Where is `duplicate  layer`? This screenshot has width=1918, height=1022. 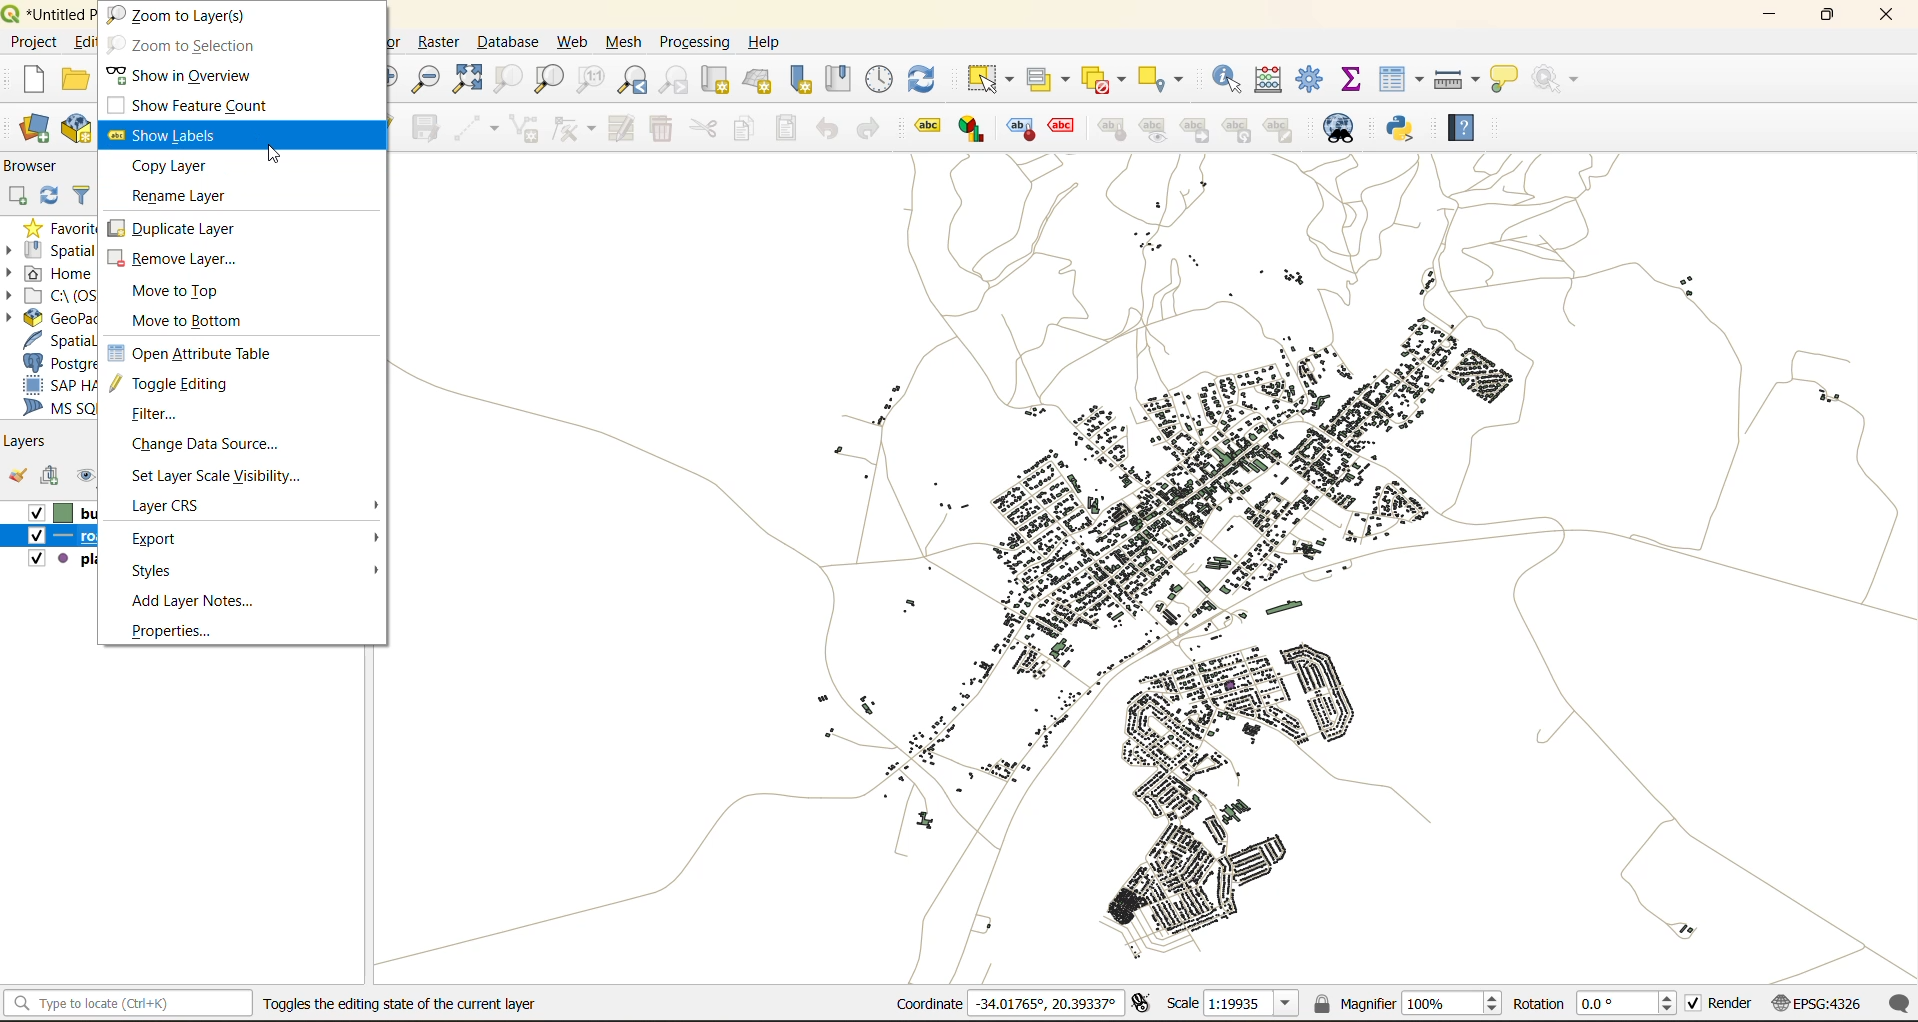
duplicate  layer is located at coordinates (172, 226).